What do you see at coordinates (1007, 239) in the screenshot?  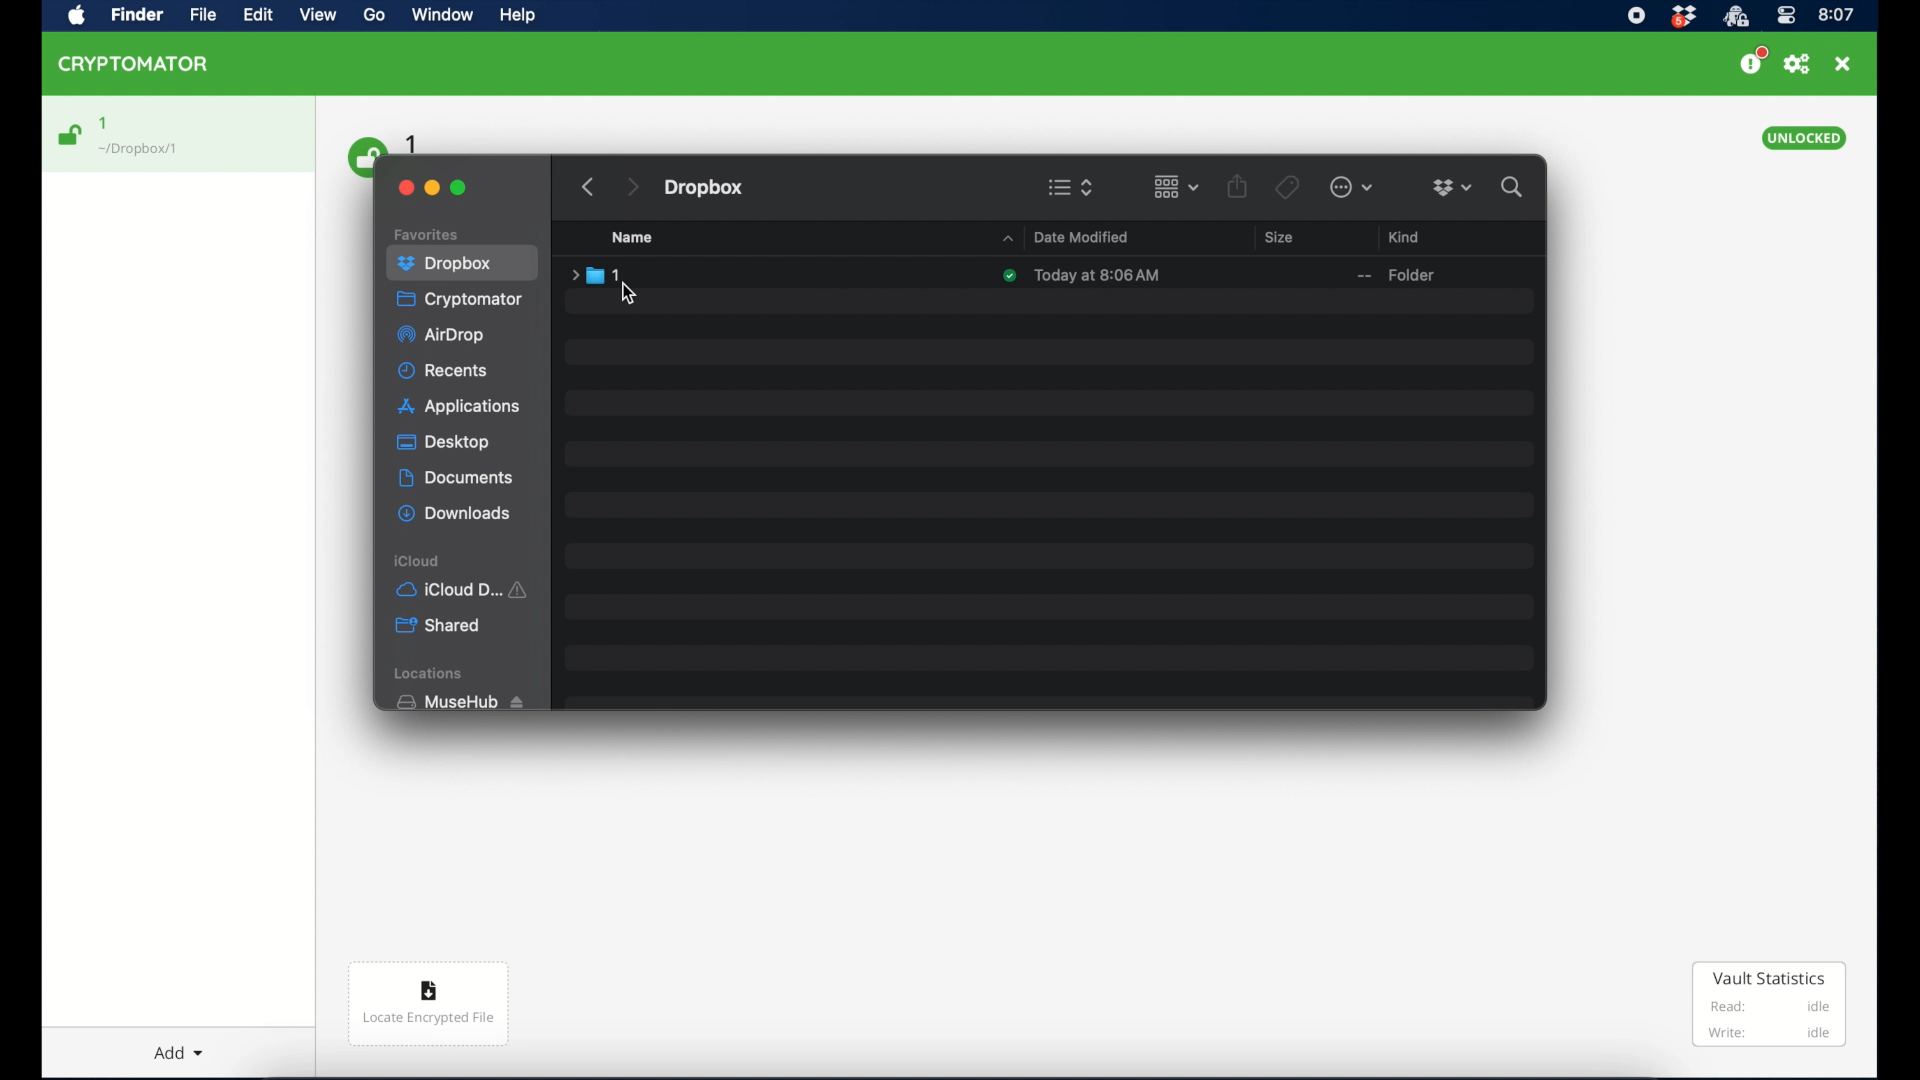 I see `dropdown` at bounding box center [1007, 239].